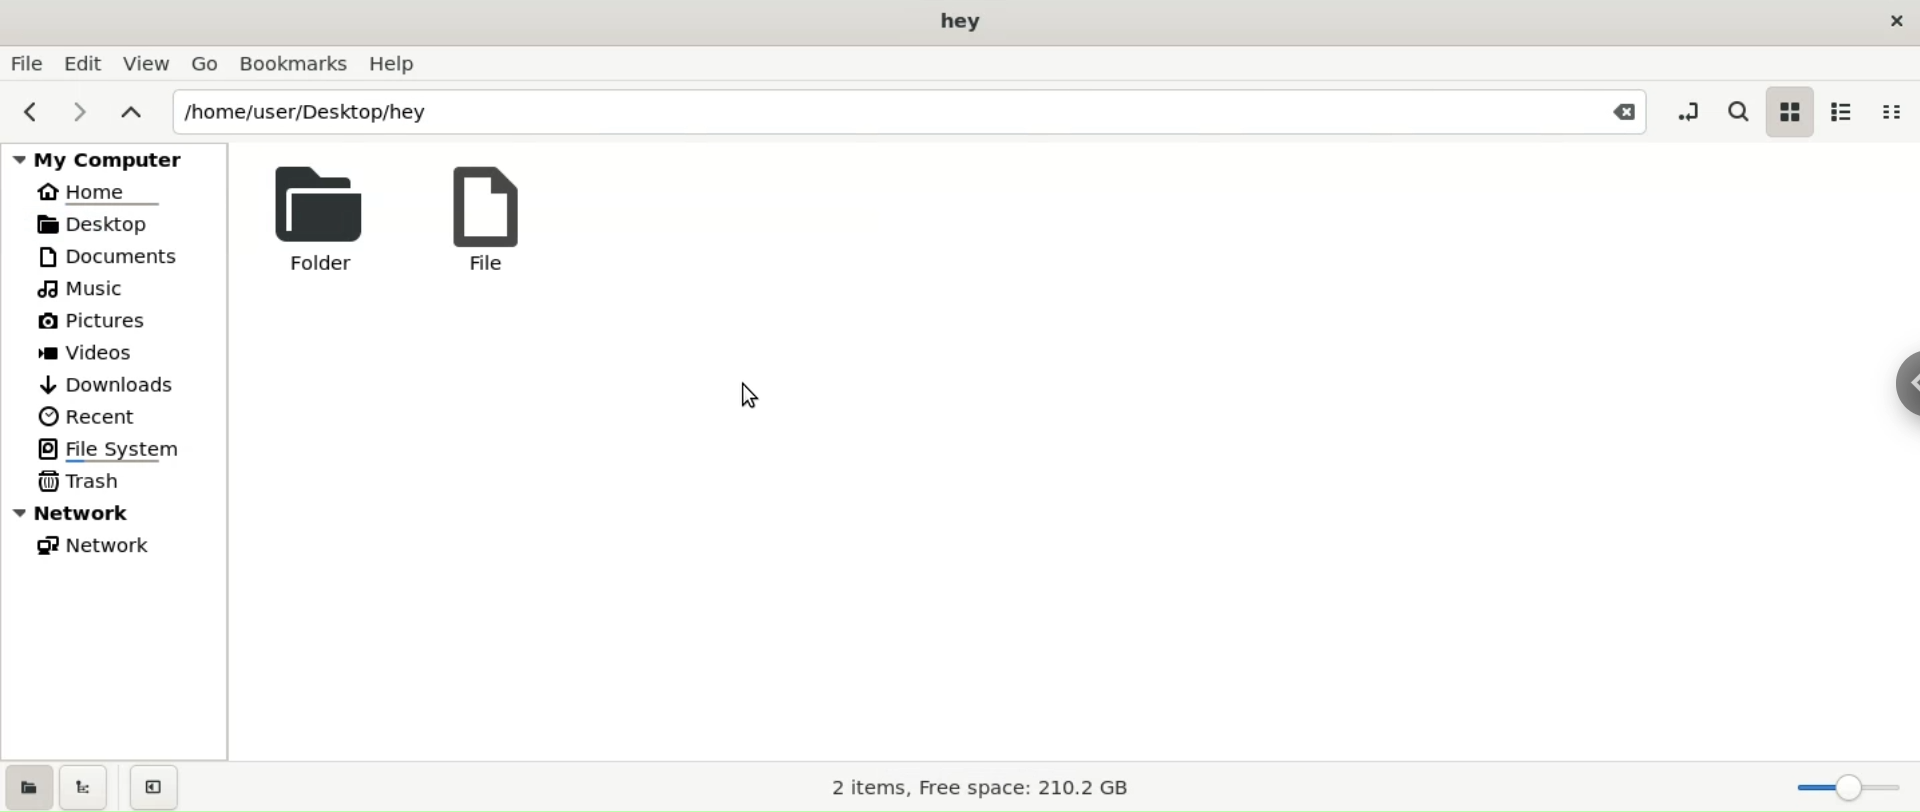 This screenshot has height=812, width=1920. What do you see at coordinates (751, 395) in the screenshot?
I see `cursor` at bounding box center [751, 395].